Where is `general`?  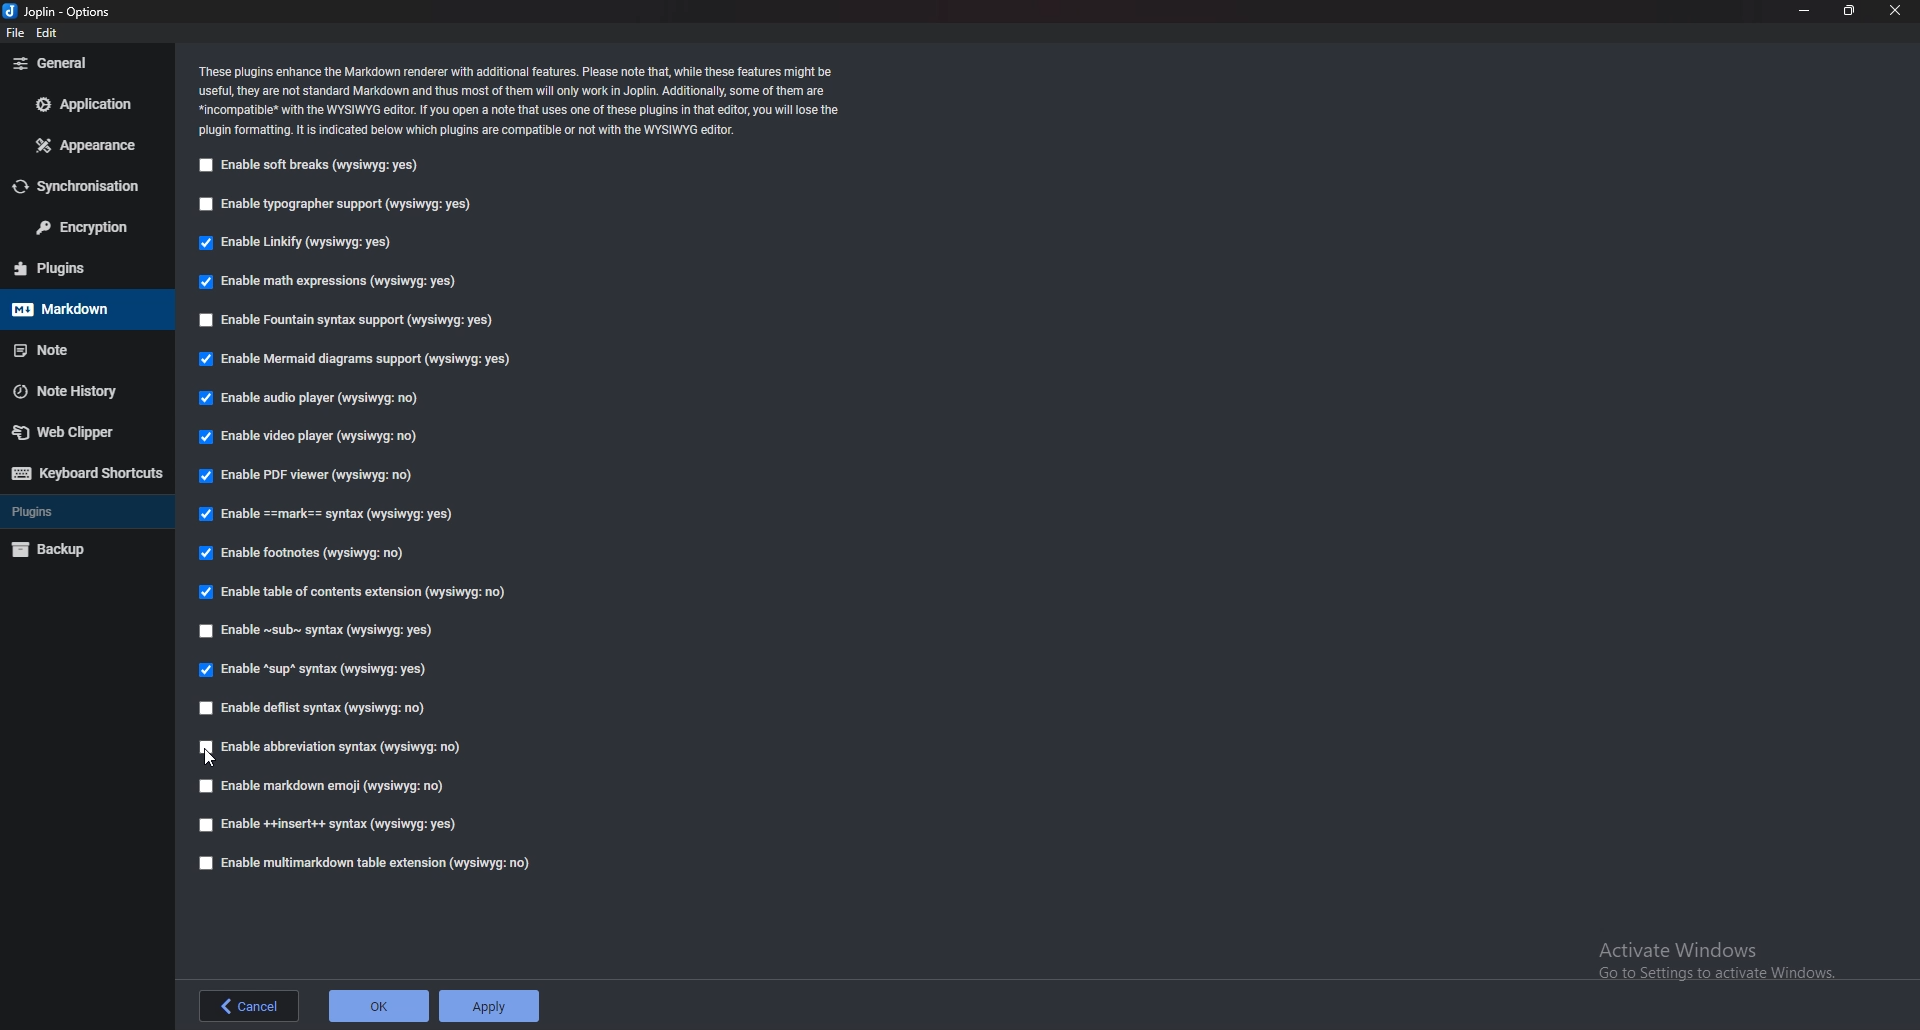
general is located at coordinates (84, 67).